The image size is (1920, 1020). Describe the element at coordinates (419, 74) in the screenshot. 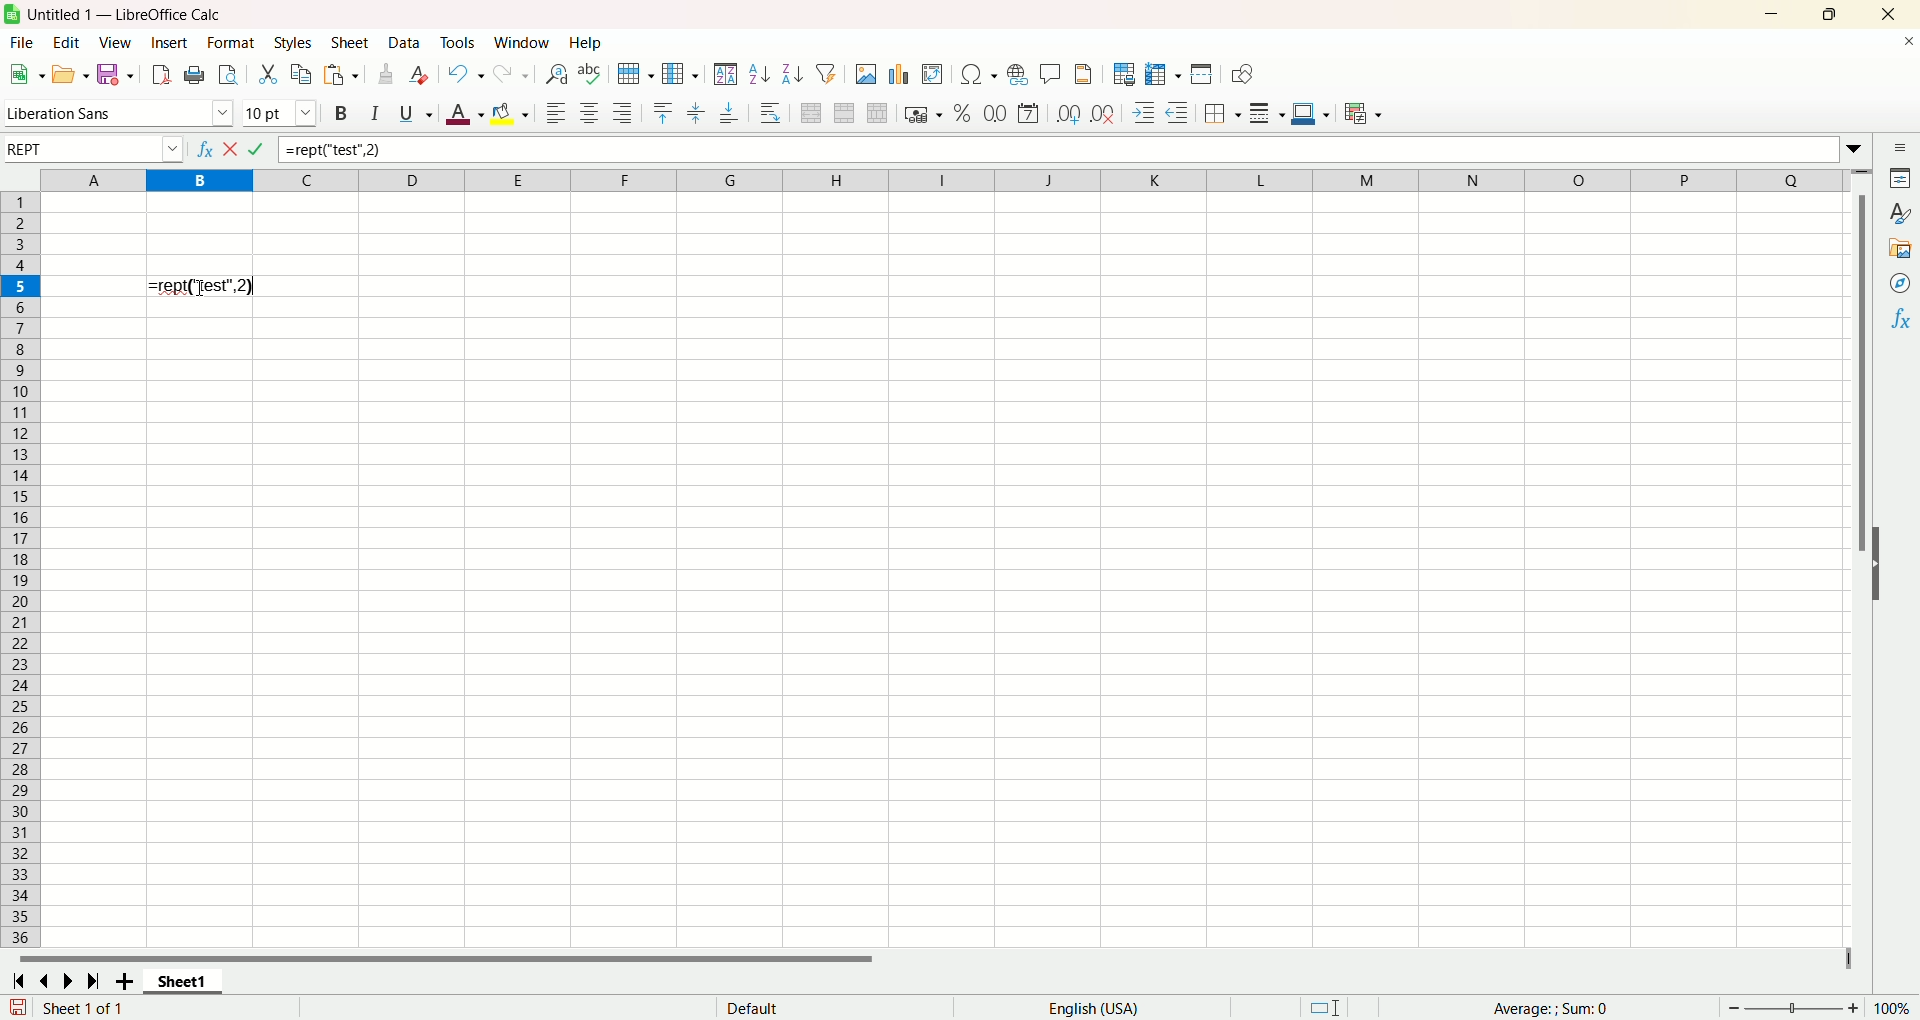

I see `clear formatting` at that location.